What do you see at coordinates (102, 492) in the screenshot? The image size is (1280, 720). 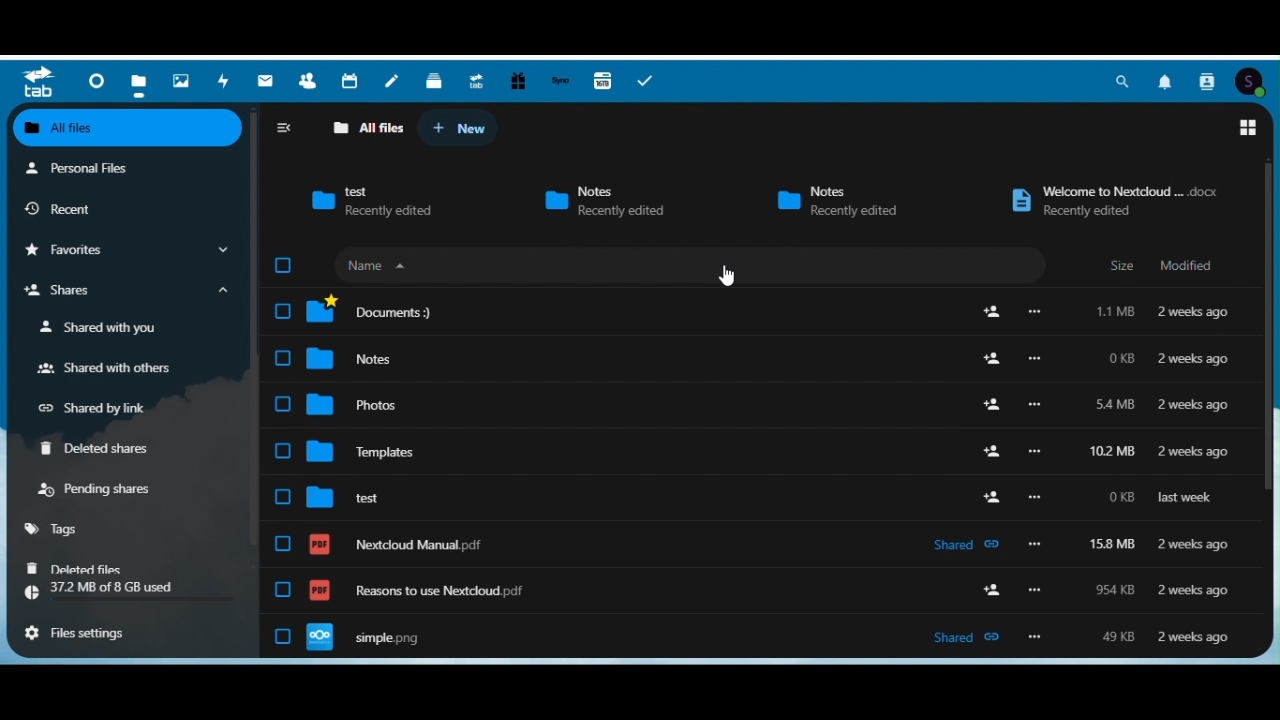 I see `Pending shares` at bounding box center [102, 492].